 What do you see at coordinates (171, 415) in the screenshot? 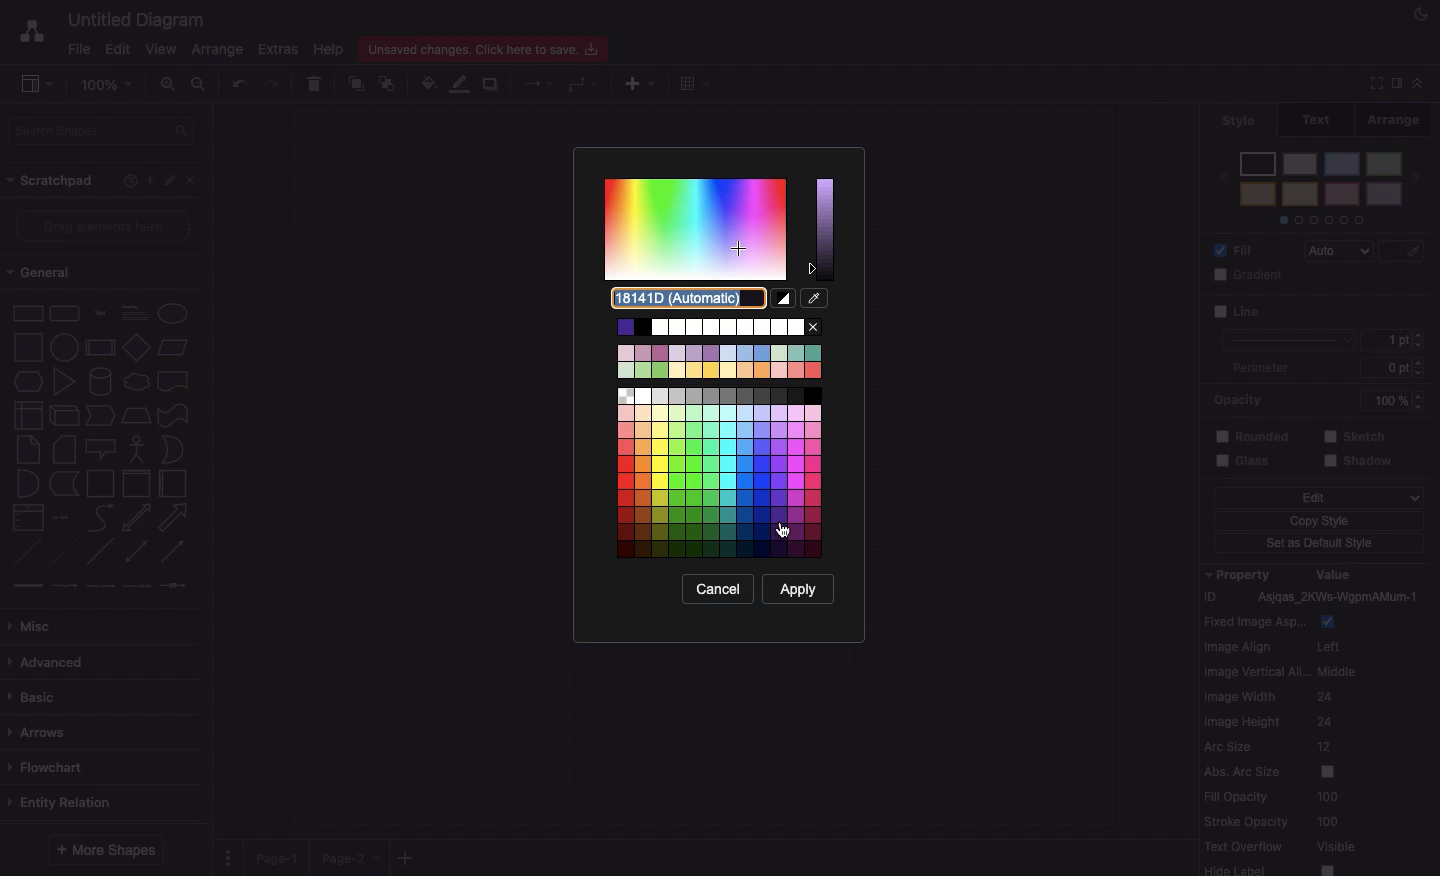
I see `tape` at bounding box center [171, 415].